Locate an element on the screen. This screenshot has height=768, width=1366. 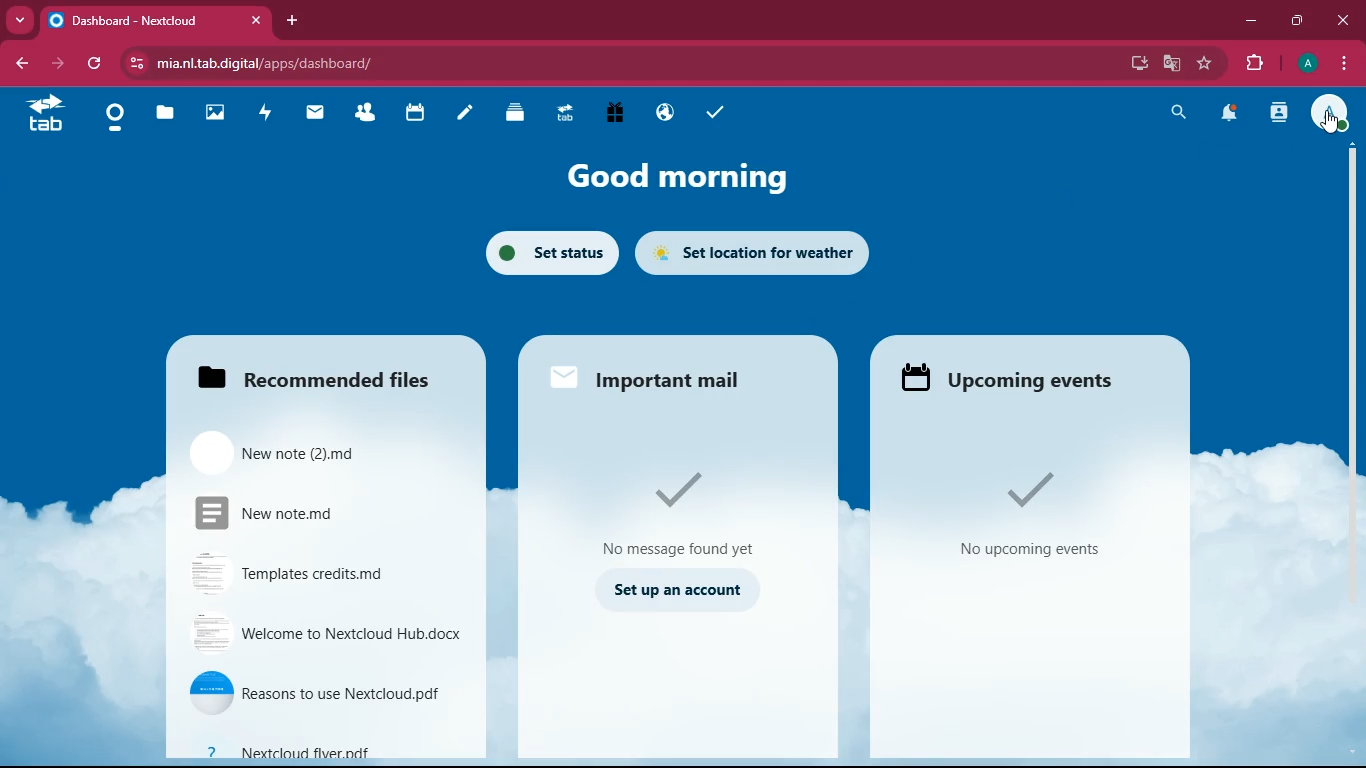
notes is located at coordinates (464, 115).